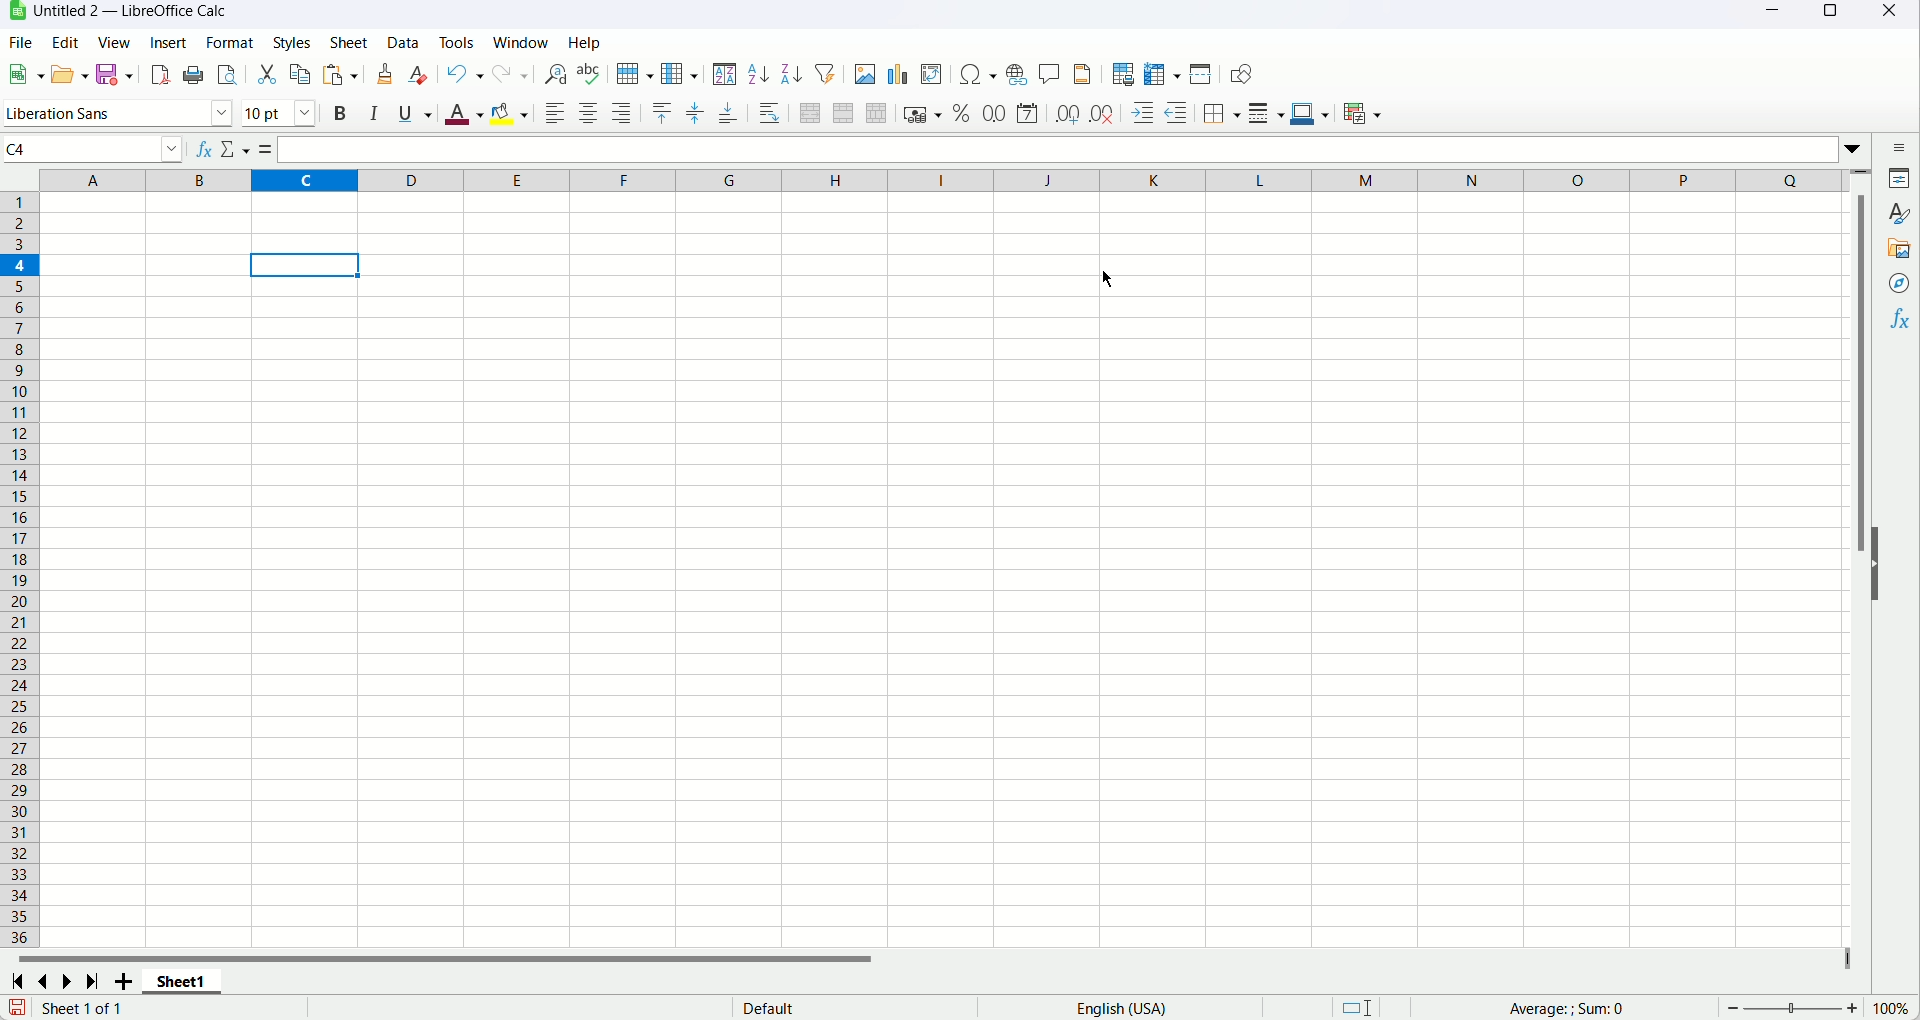 The height and width of the screenshot is (1020, 1920). What do you see at coordinates (1060, 148) in the screenshot?
I see `Input line` at bounding box center [1060, 148].